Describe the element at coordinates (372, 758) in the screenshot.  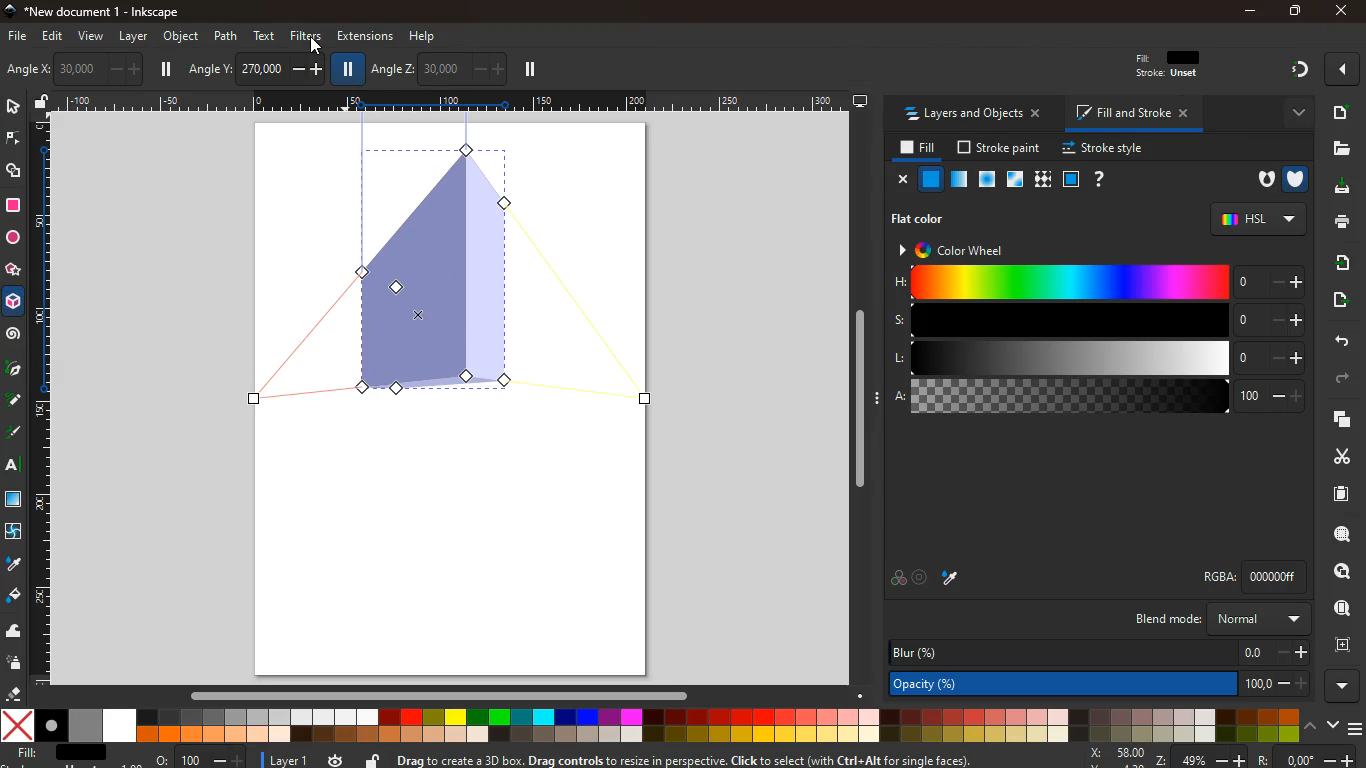
I see `unlock` at that location.